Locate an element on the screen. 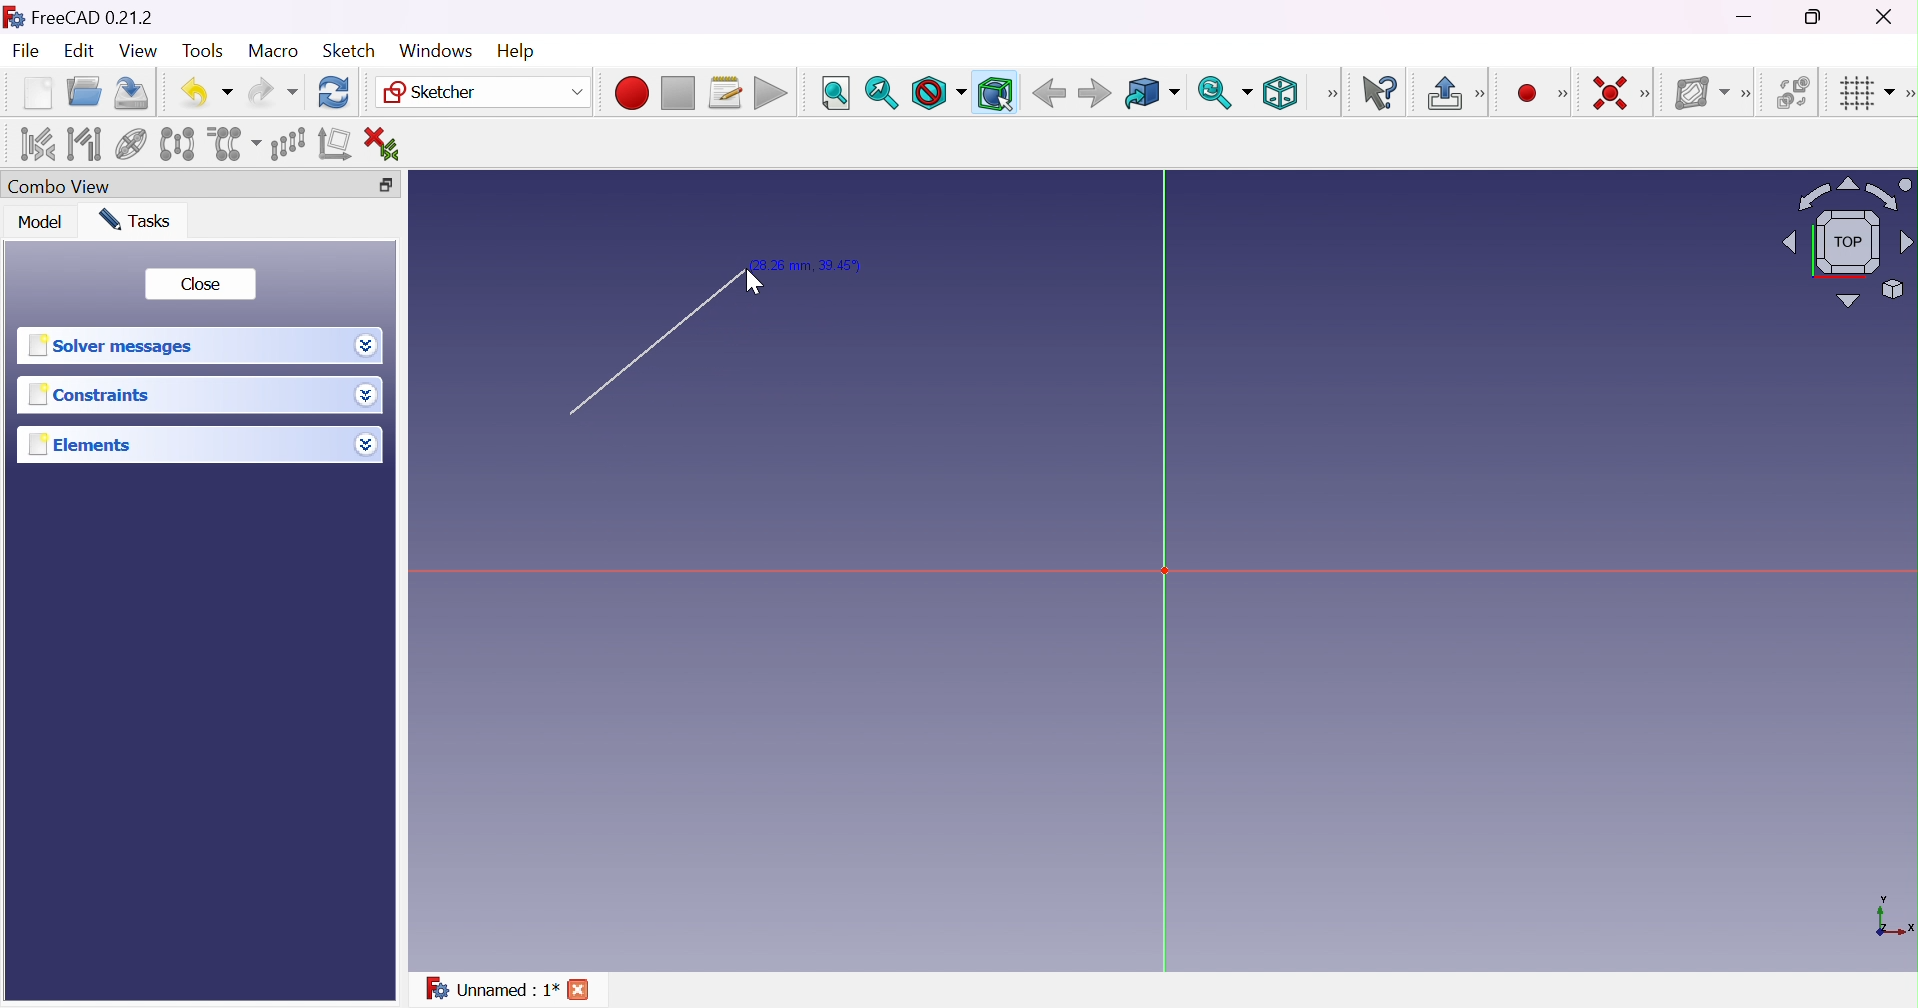 The height and width of the screenshot is (1008, 1918). Unnamed : 1* is located at coordinates (492, 992).